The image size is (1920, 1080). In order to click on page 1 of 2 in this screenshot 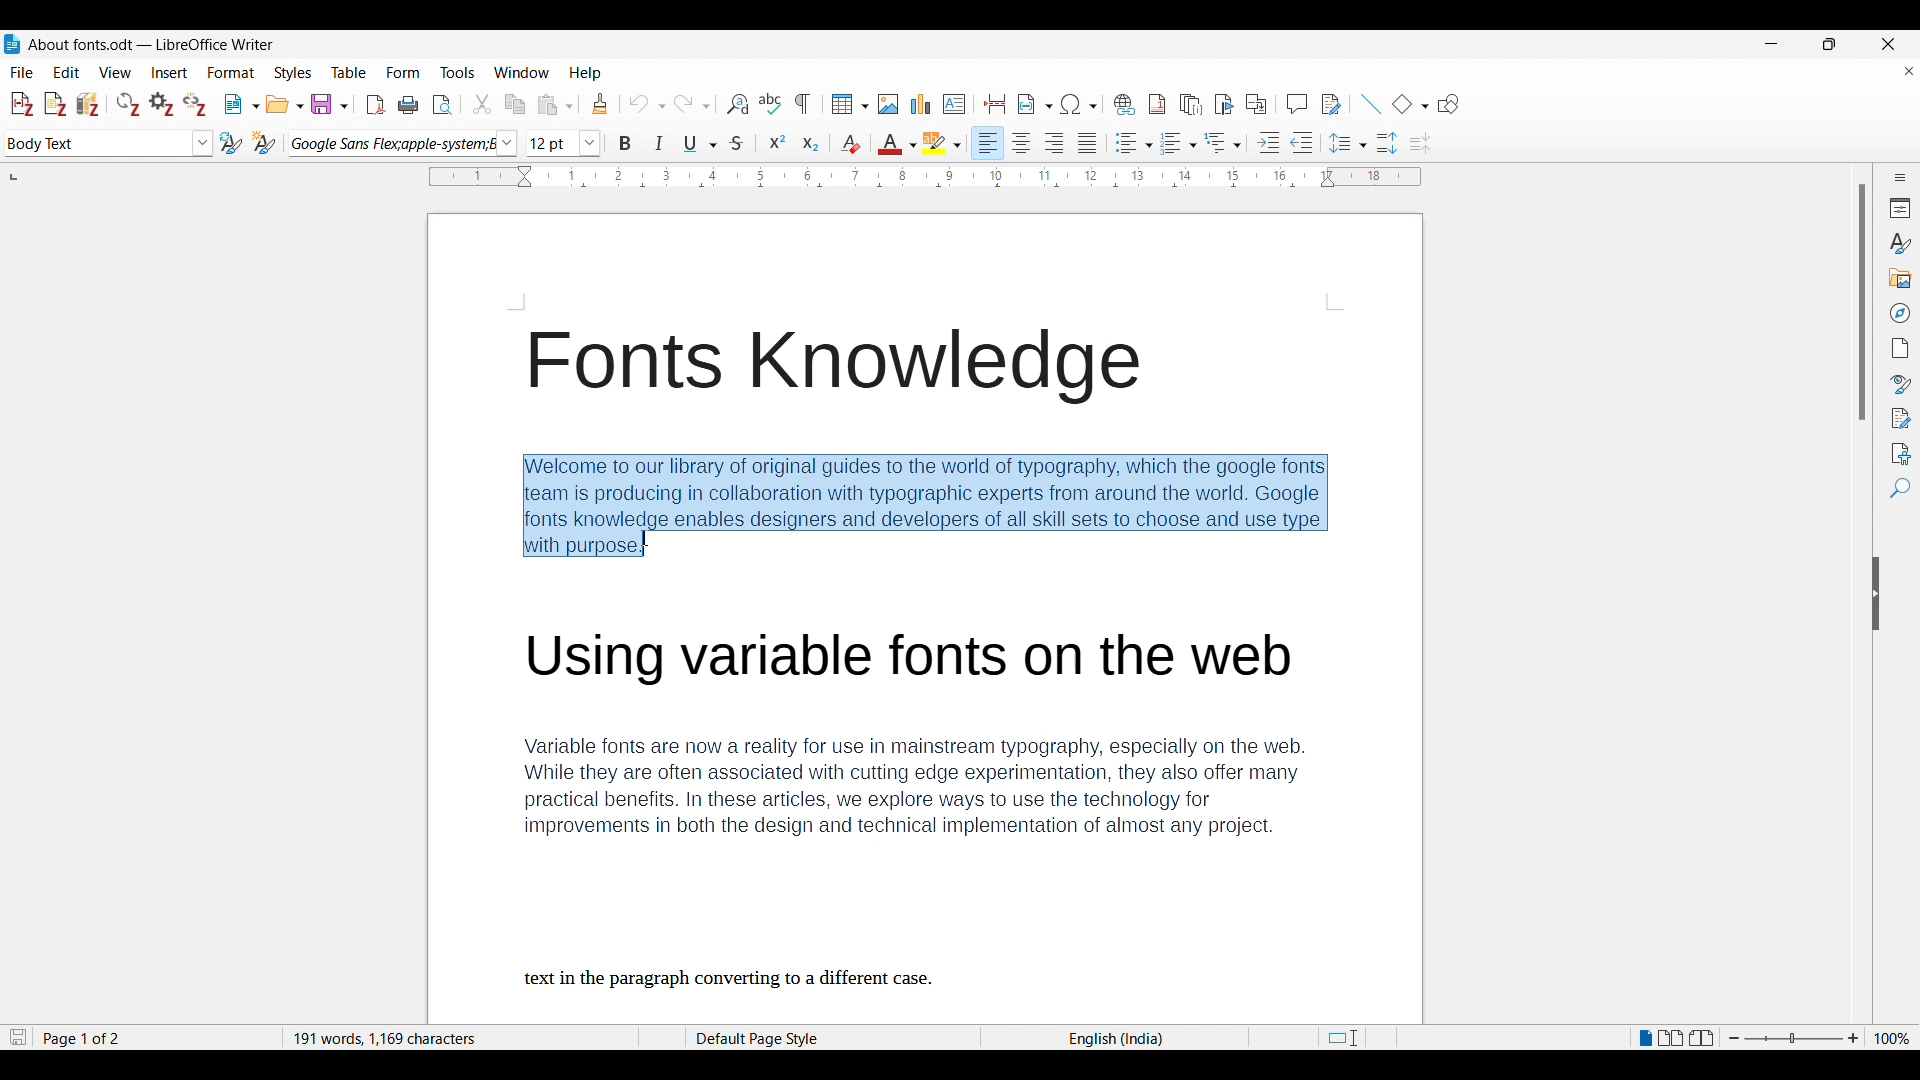, I will do `click(87, 1038)`.